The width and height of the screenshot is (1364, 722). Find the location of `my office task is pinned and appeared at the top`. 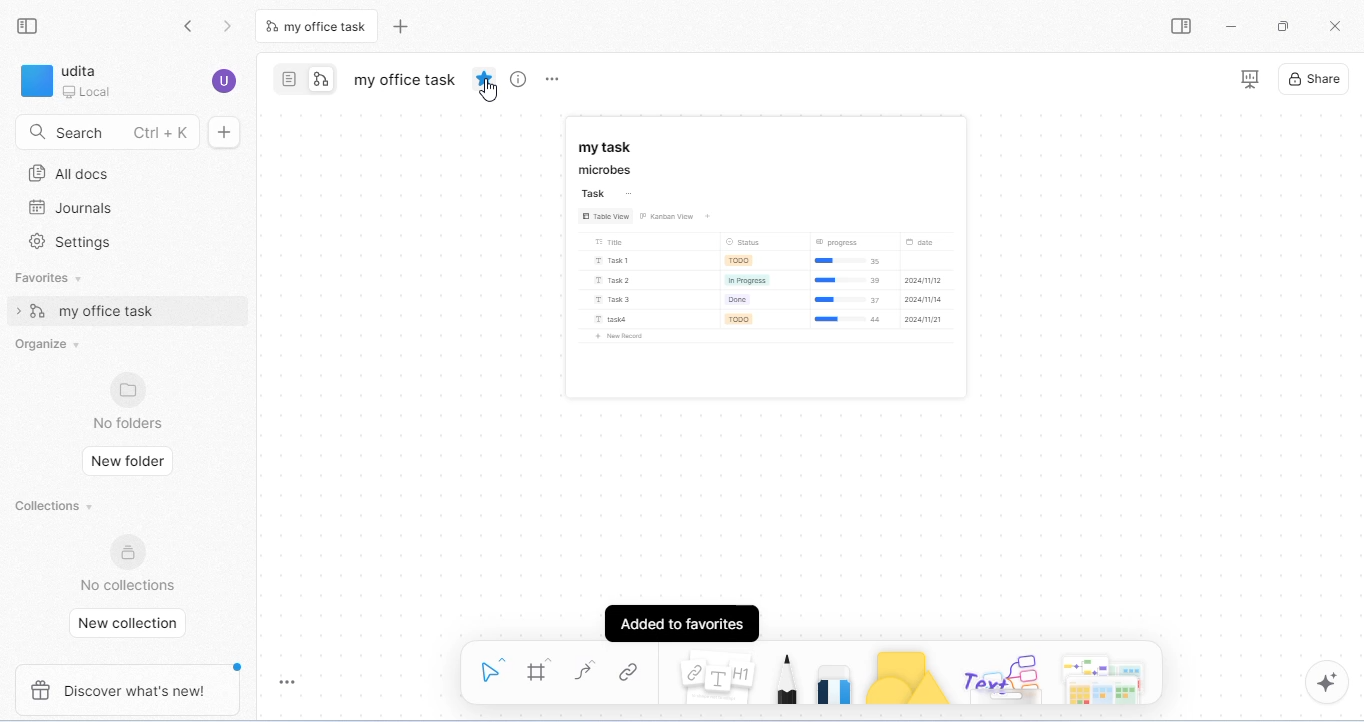

my office task is pinned and appeared at the top is located at coordinates (127, 311).